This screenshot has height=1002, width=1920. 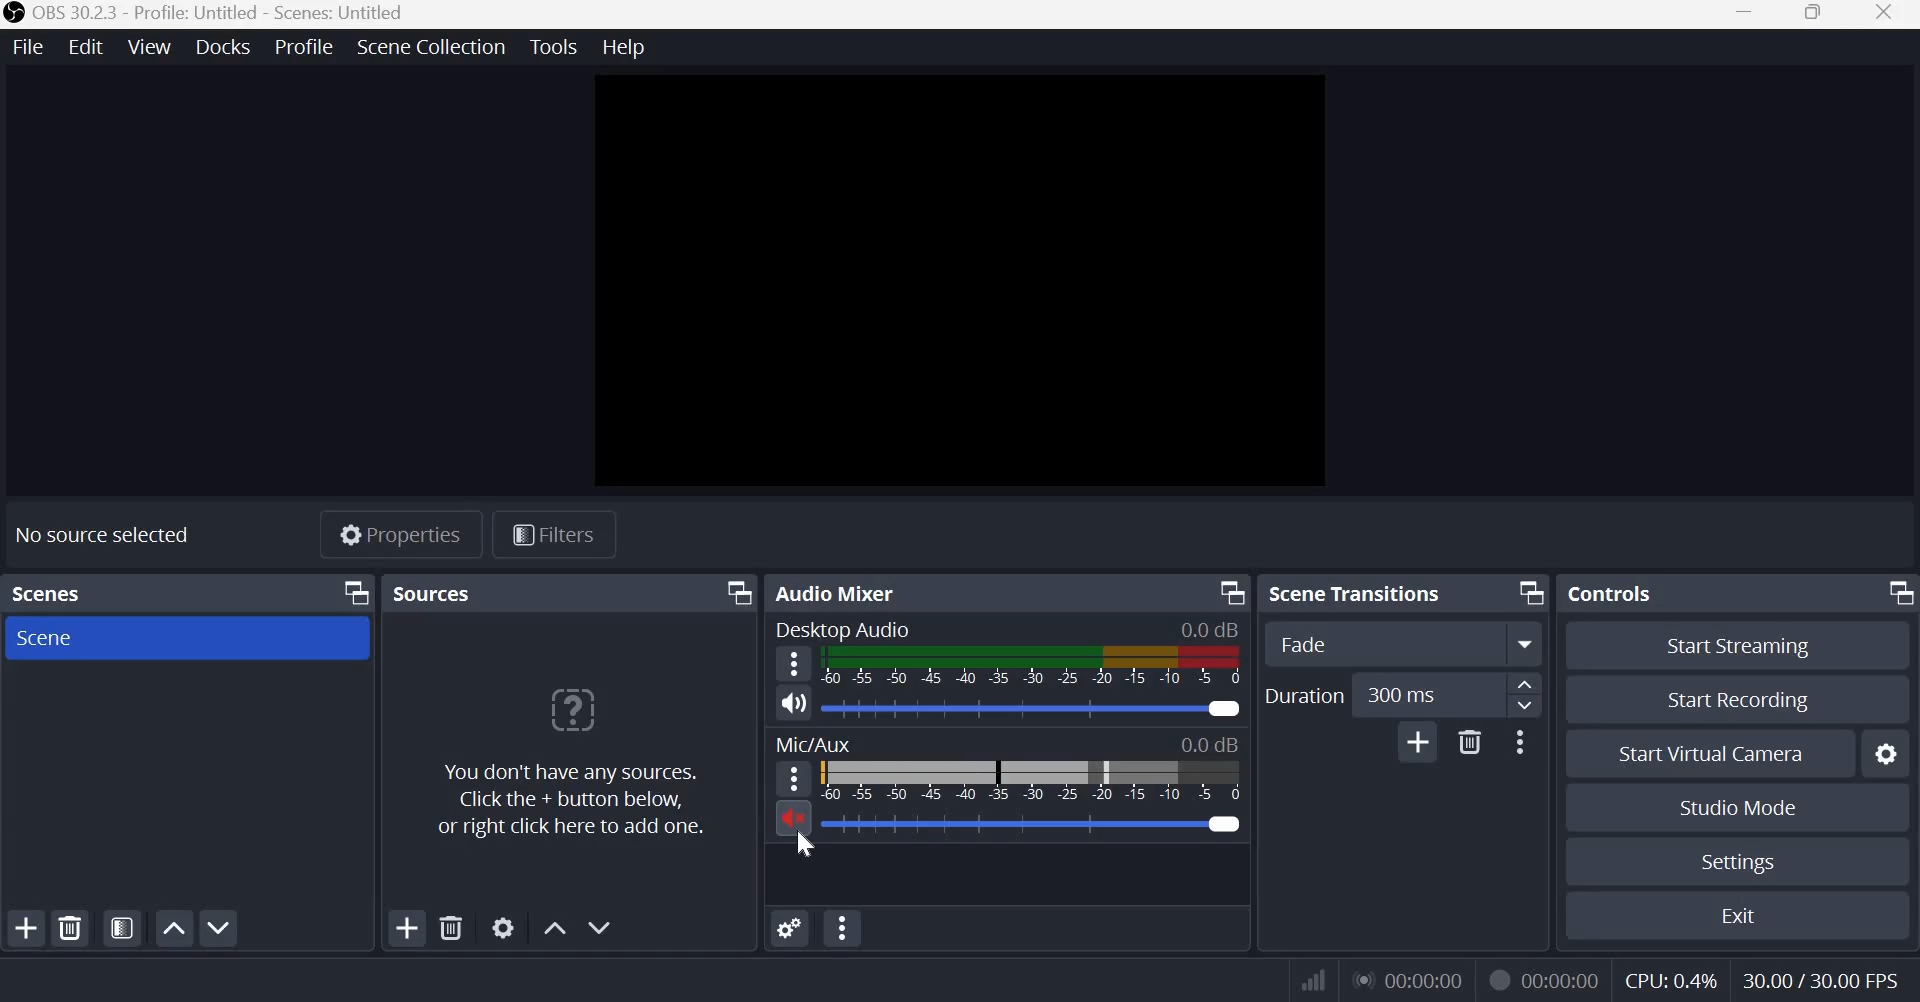 I want to click on More Options, so click(x=1518, y=741).